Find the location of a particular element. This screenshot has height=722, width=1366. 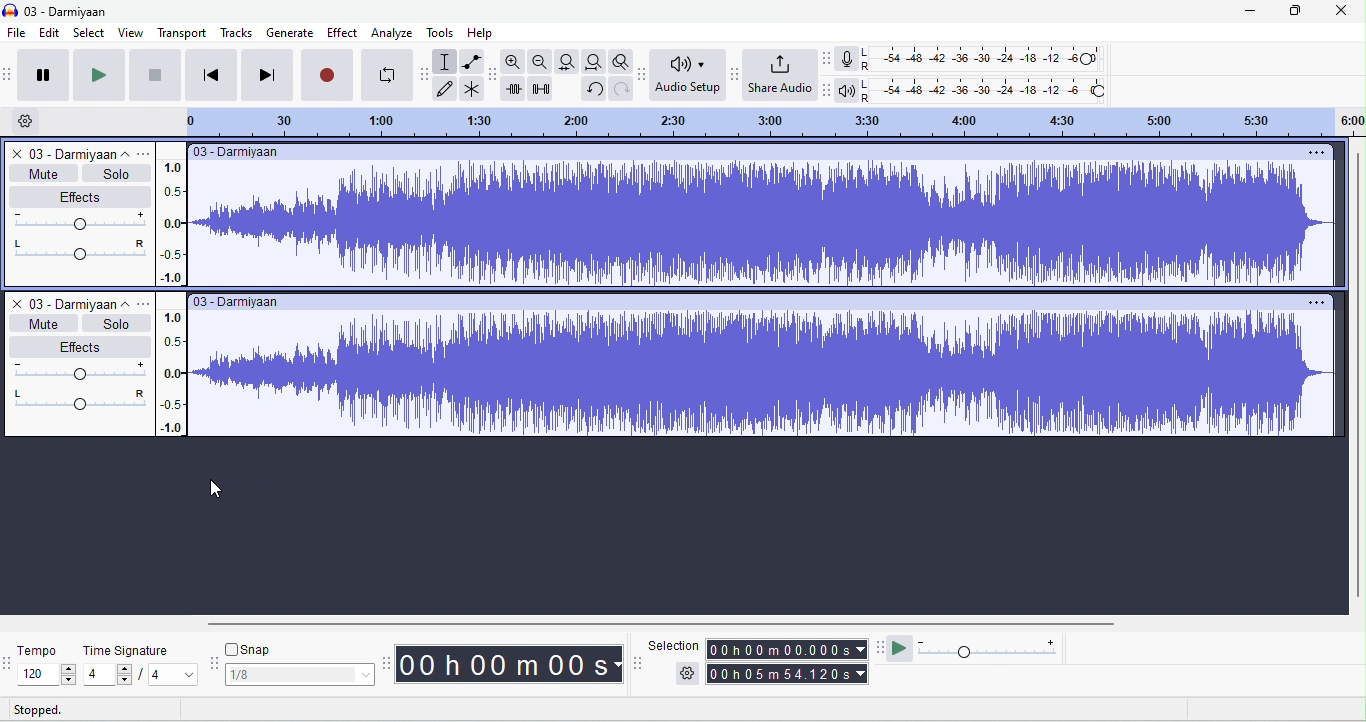

silence selection is located at coordinates (541, 88).